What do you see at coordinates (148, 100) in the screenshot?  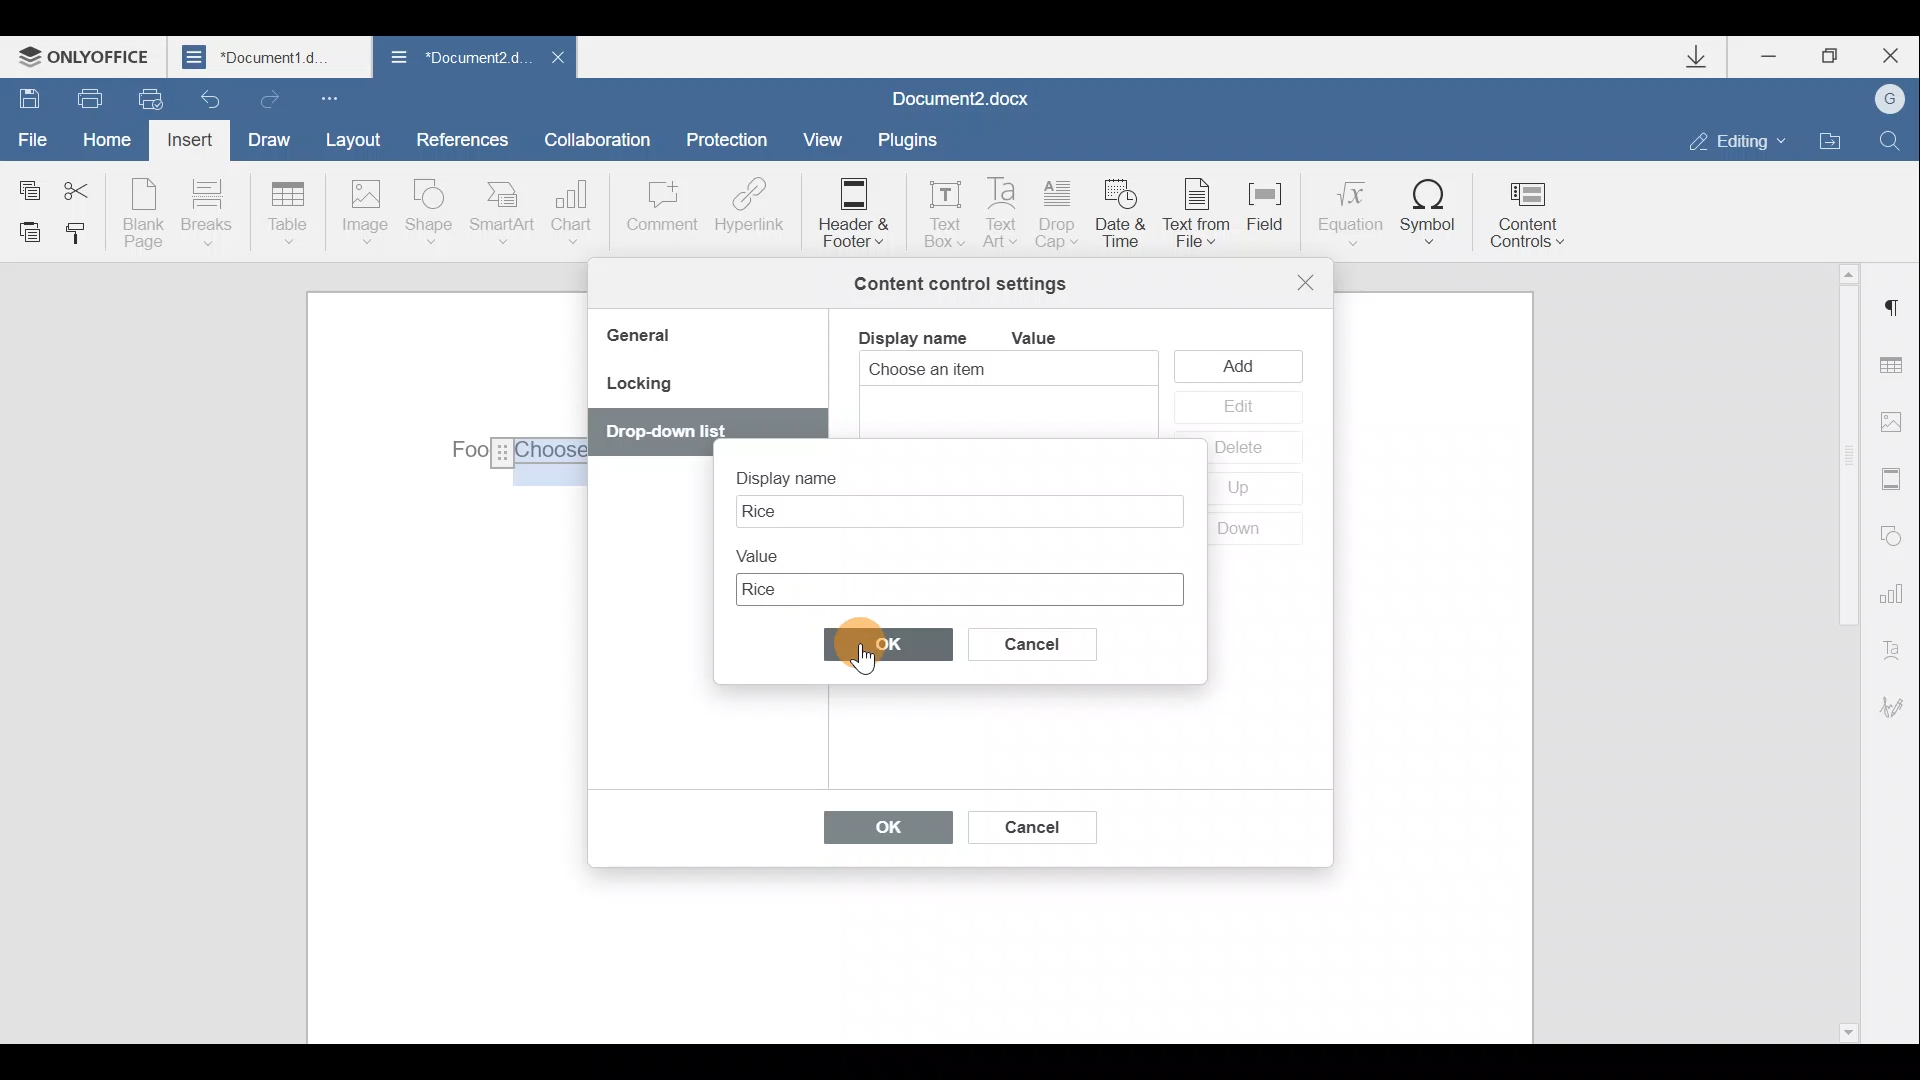 I see `Quick print` at bounding box center [148, 100].